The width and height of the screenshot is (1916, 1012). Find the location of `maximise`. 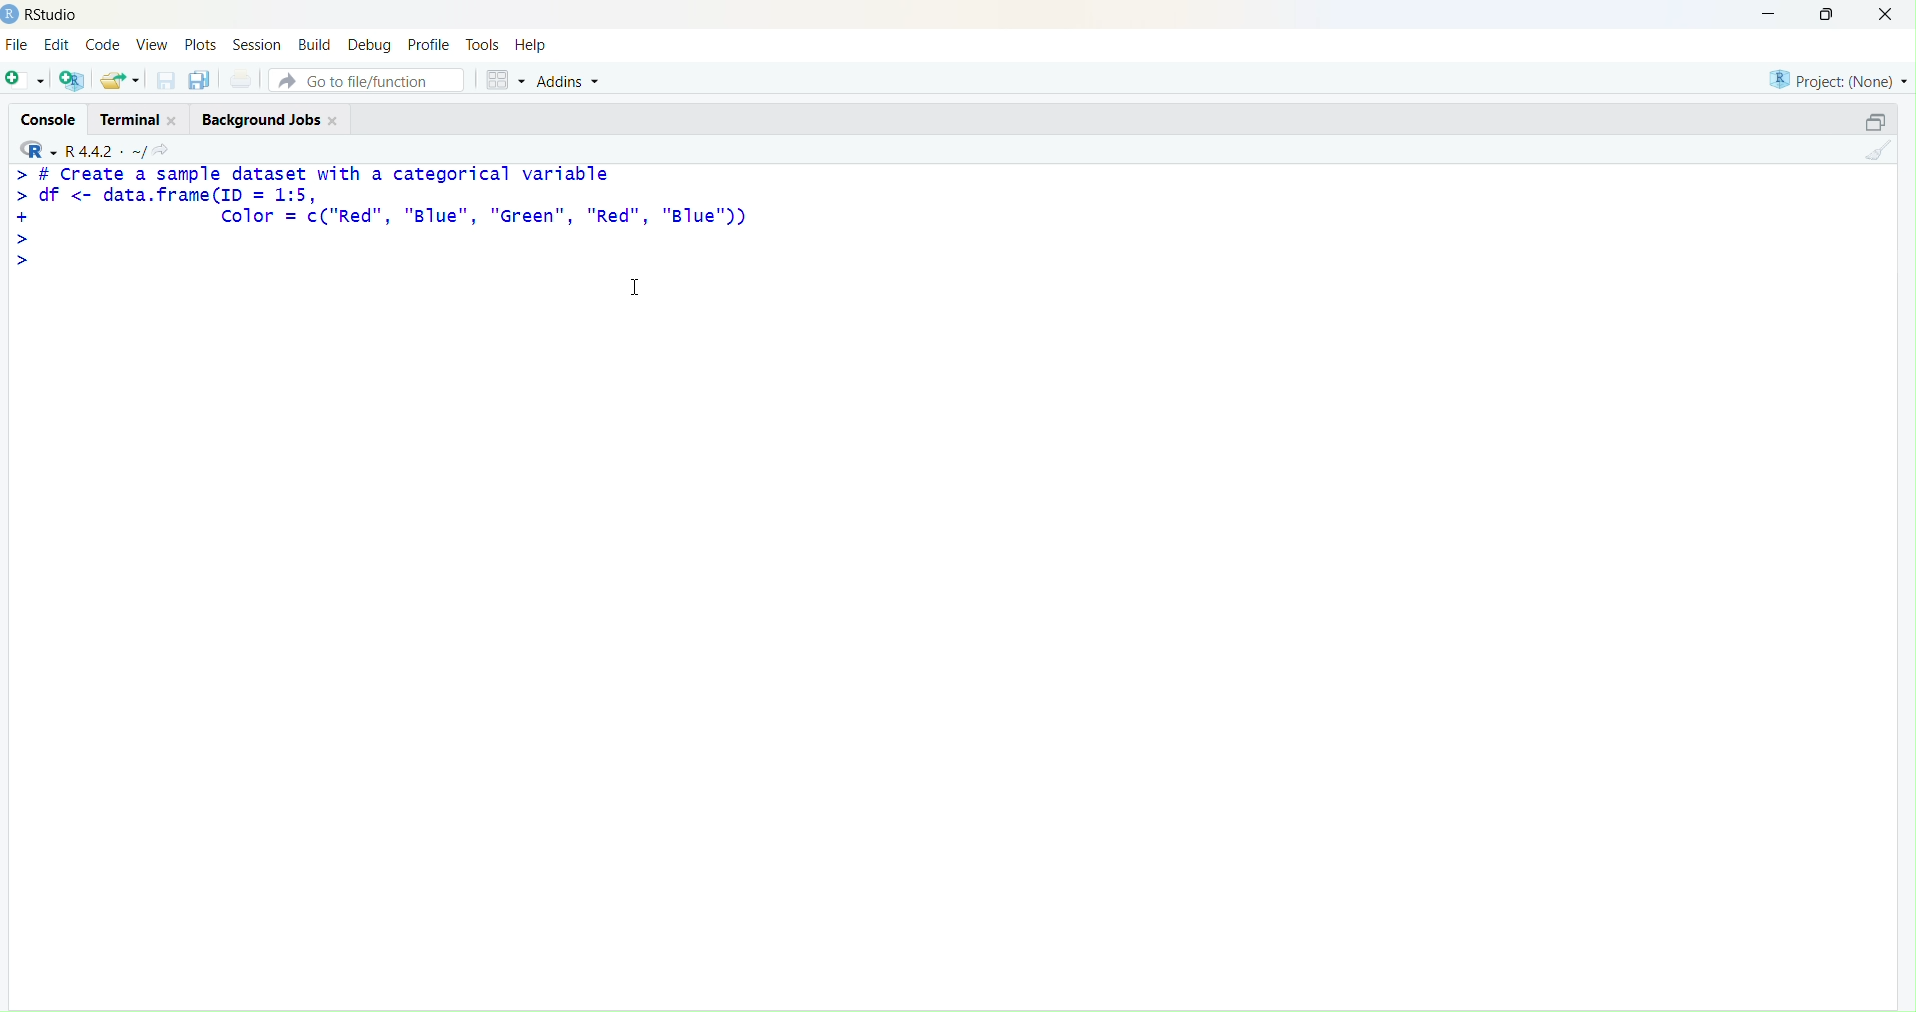

maximise is located at coordinates (1828, 14).